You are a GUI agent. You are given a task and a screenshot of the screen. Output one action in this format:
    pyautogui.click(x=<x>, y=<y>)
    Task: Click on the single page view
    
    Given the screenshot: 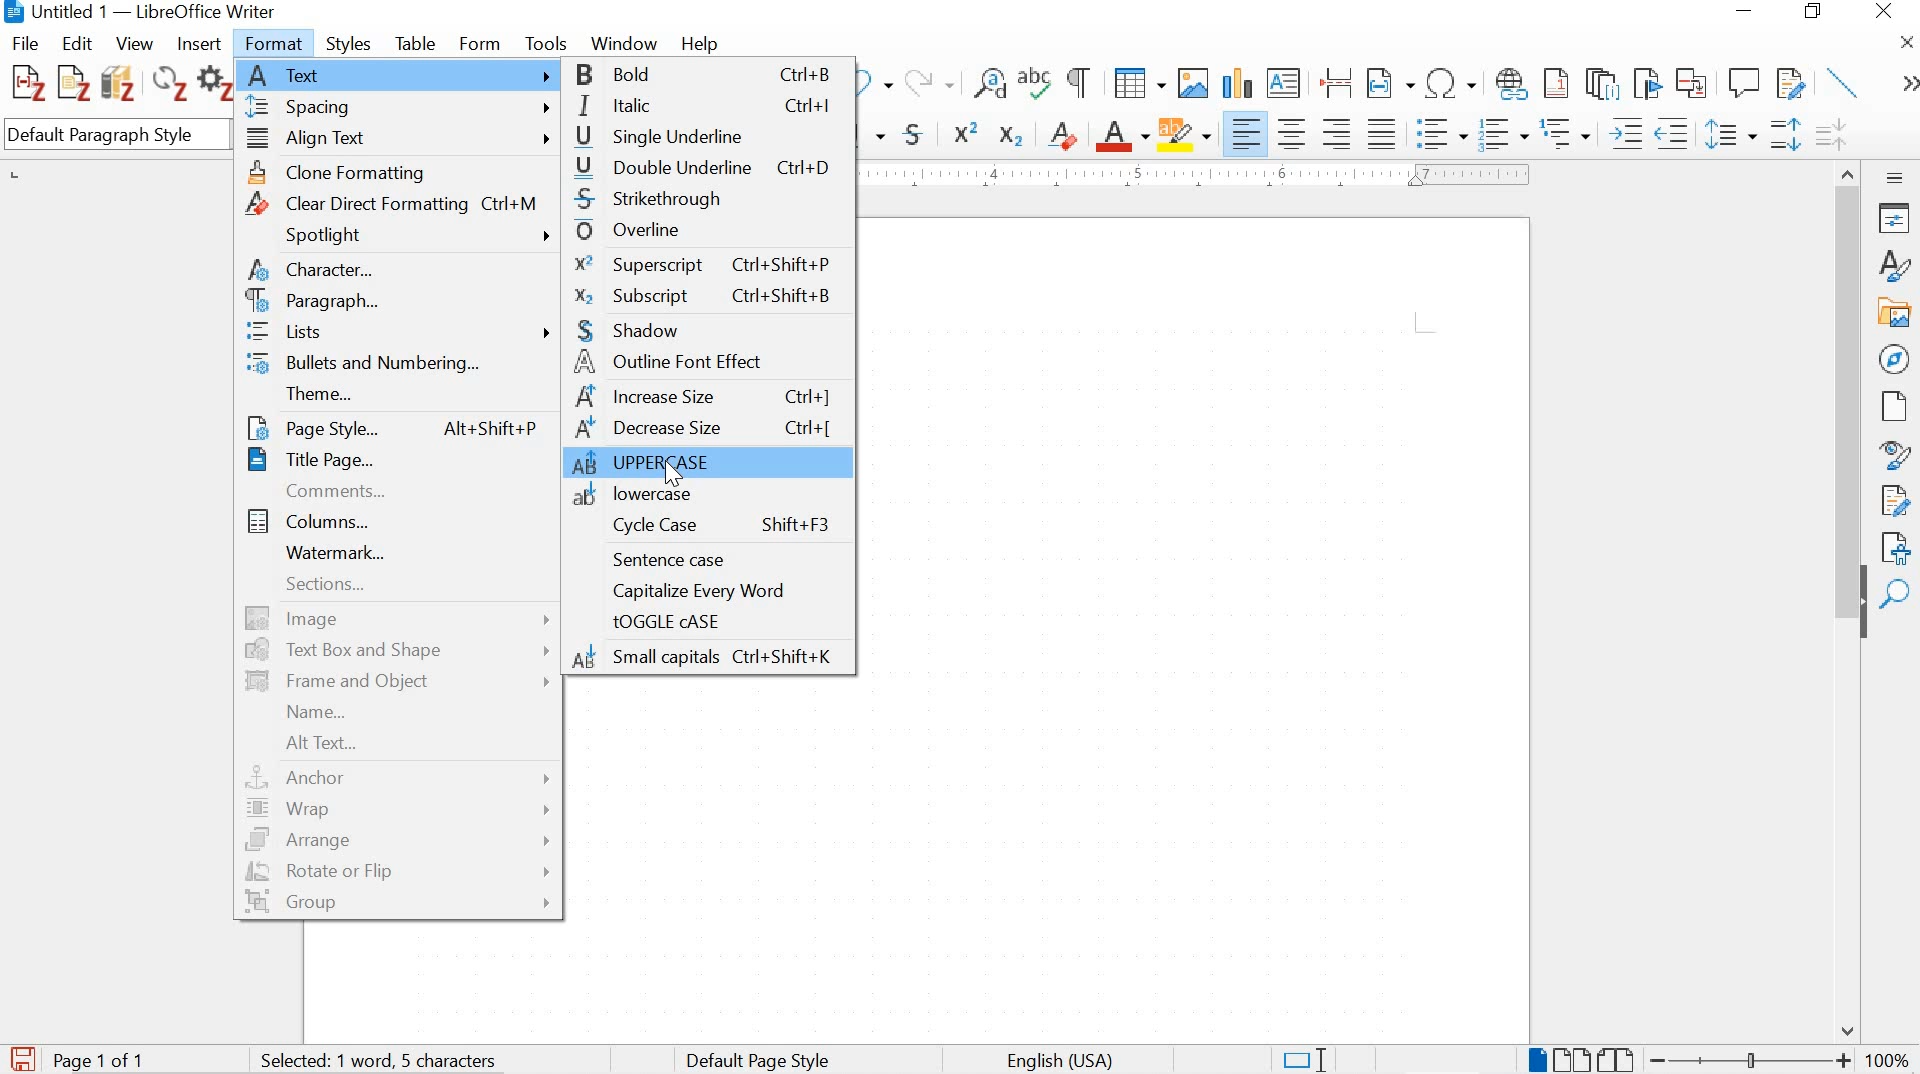 What is the action you would take?
    pyautogui.click(x=1535, y=1059)
    